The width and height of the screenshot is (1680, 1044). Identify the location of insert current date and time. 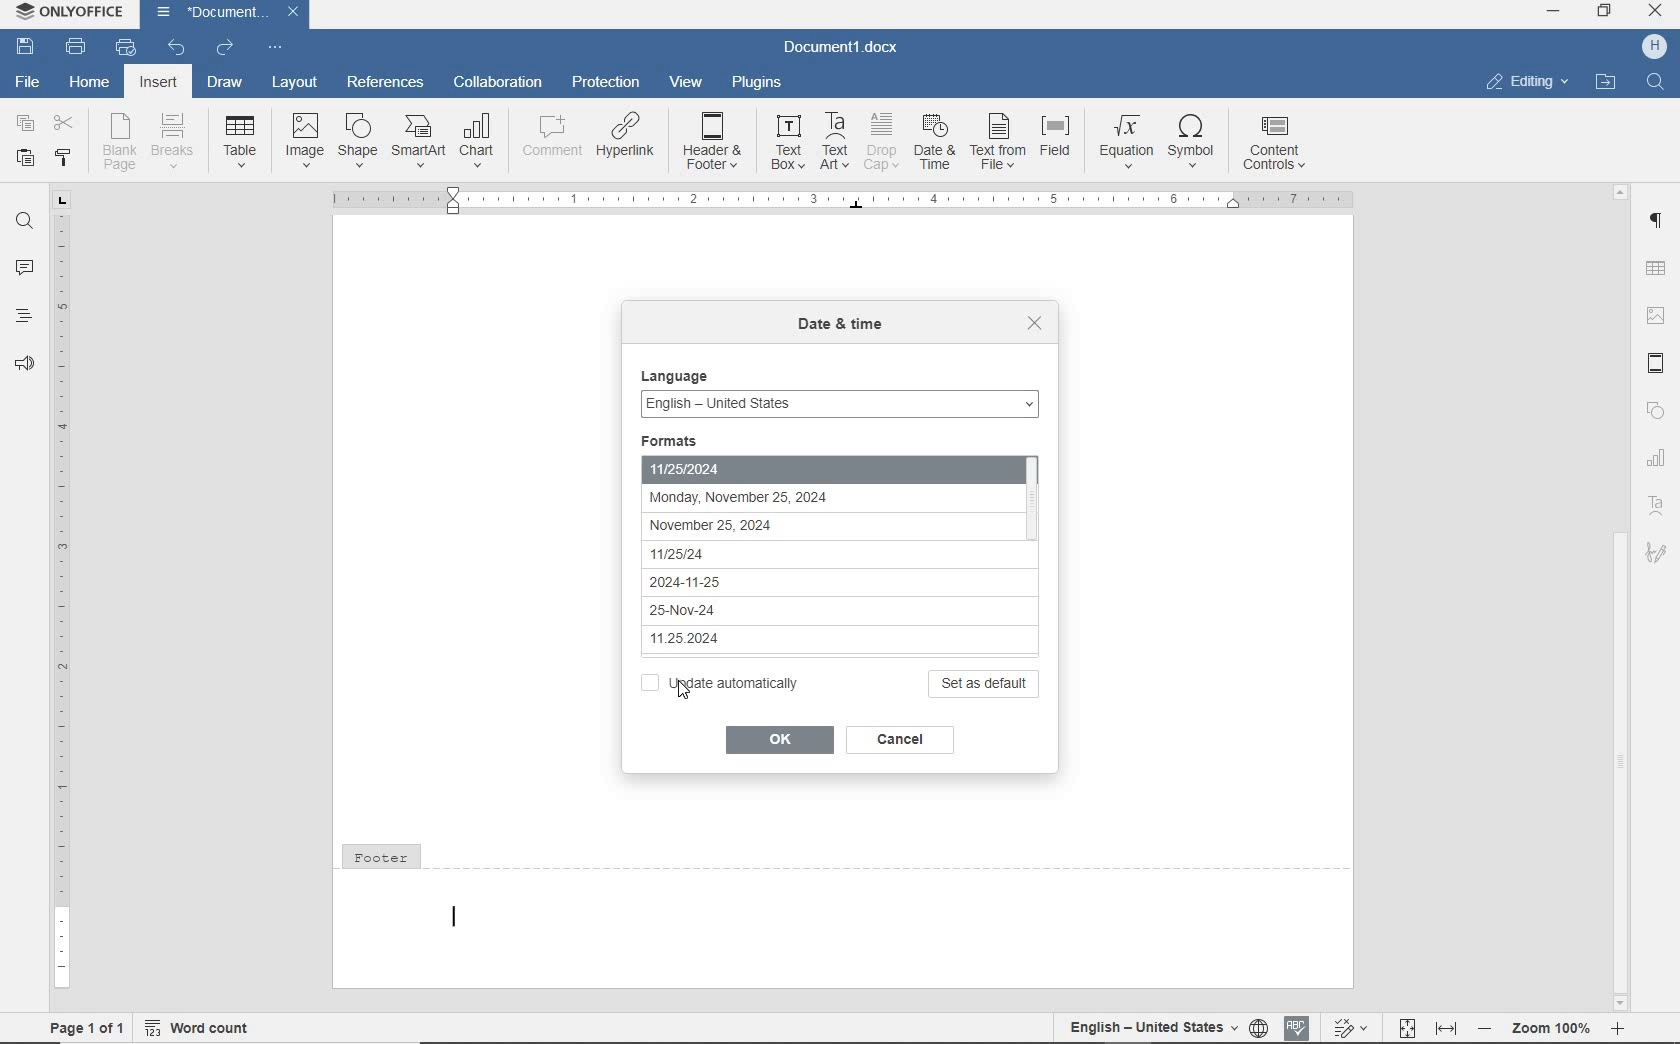
(897, 198).